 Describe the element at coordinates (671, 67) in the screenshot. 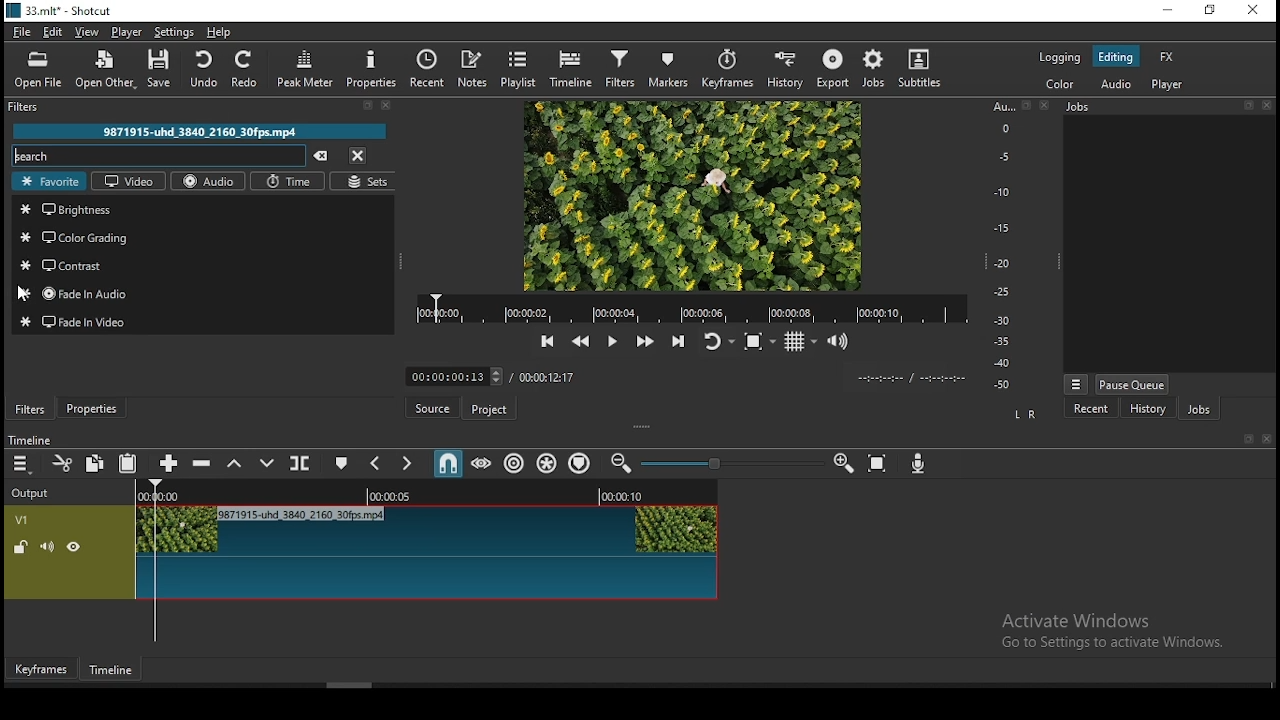

I see `markers` at that location.